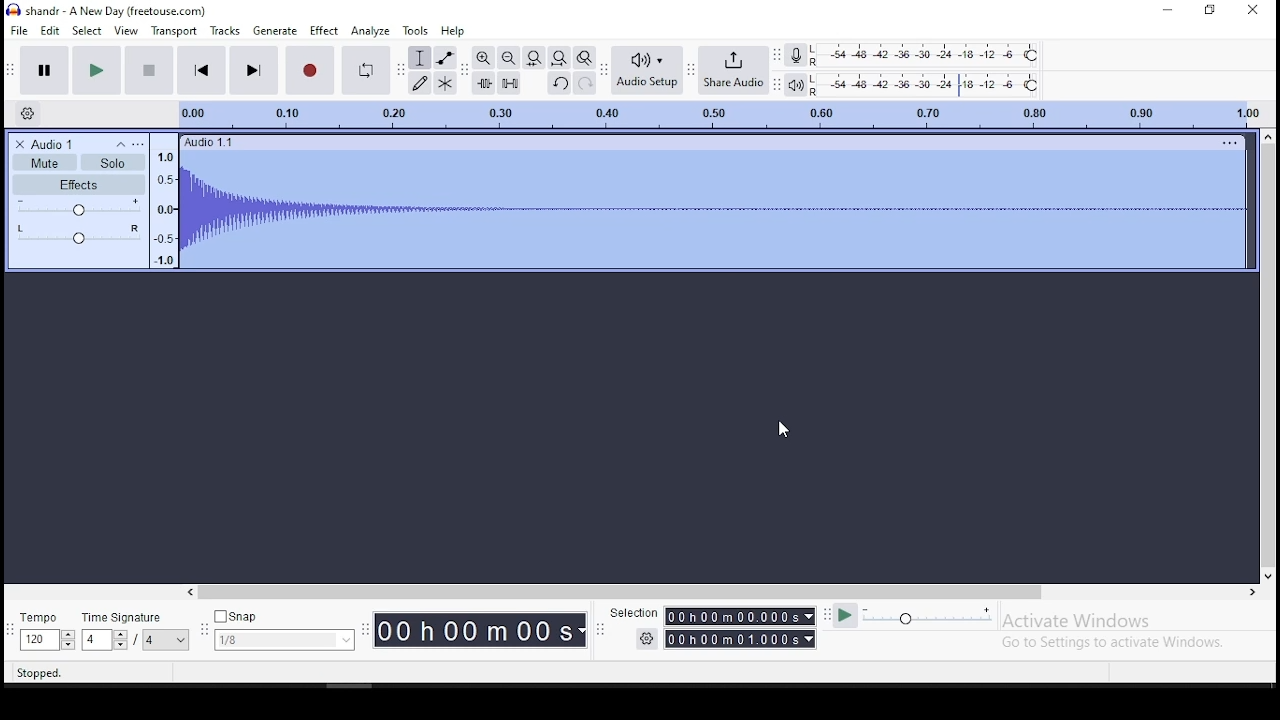  What do you see at coordinates (52, 31) in the screenshot?
I see `edit` at bounding box center [52, 31].